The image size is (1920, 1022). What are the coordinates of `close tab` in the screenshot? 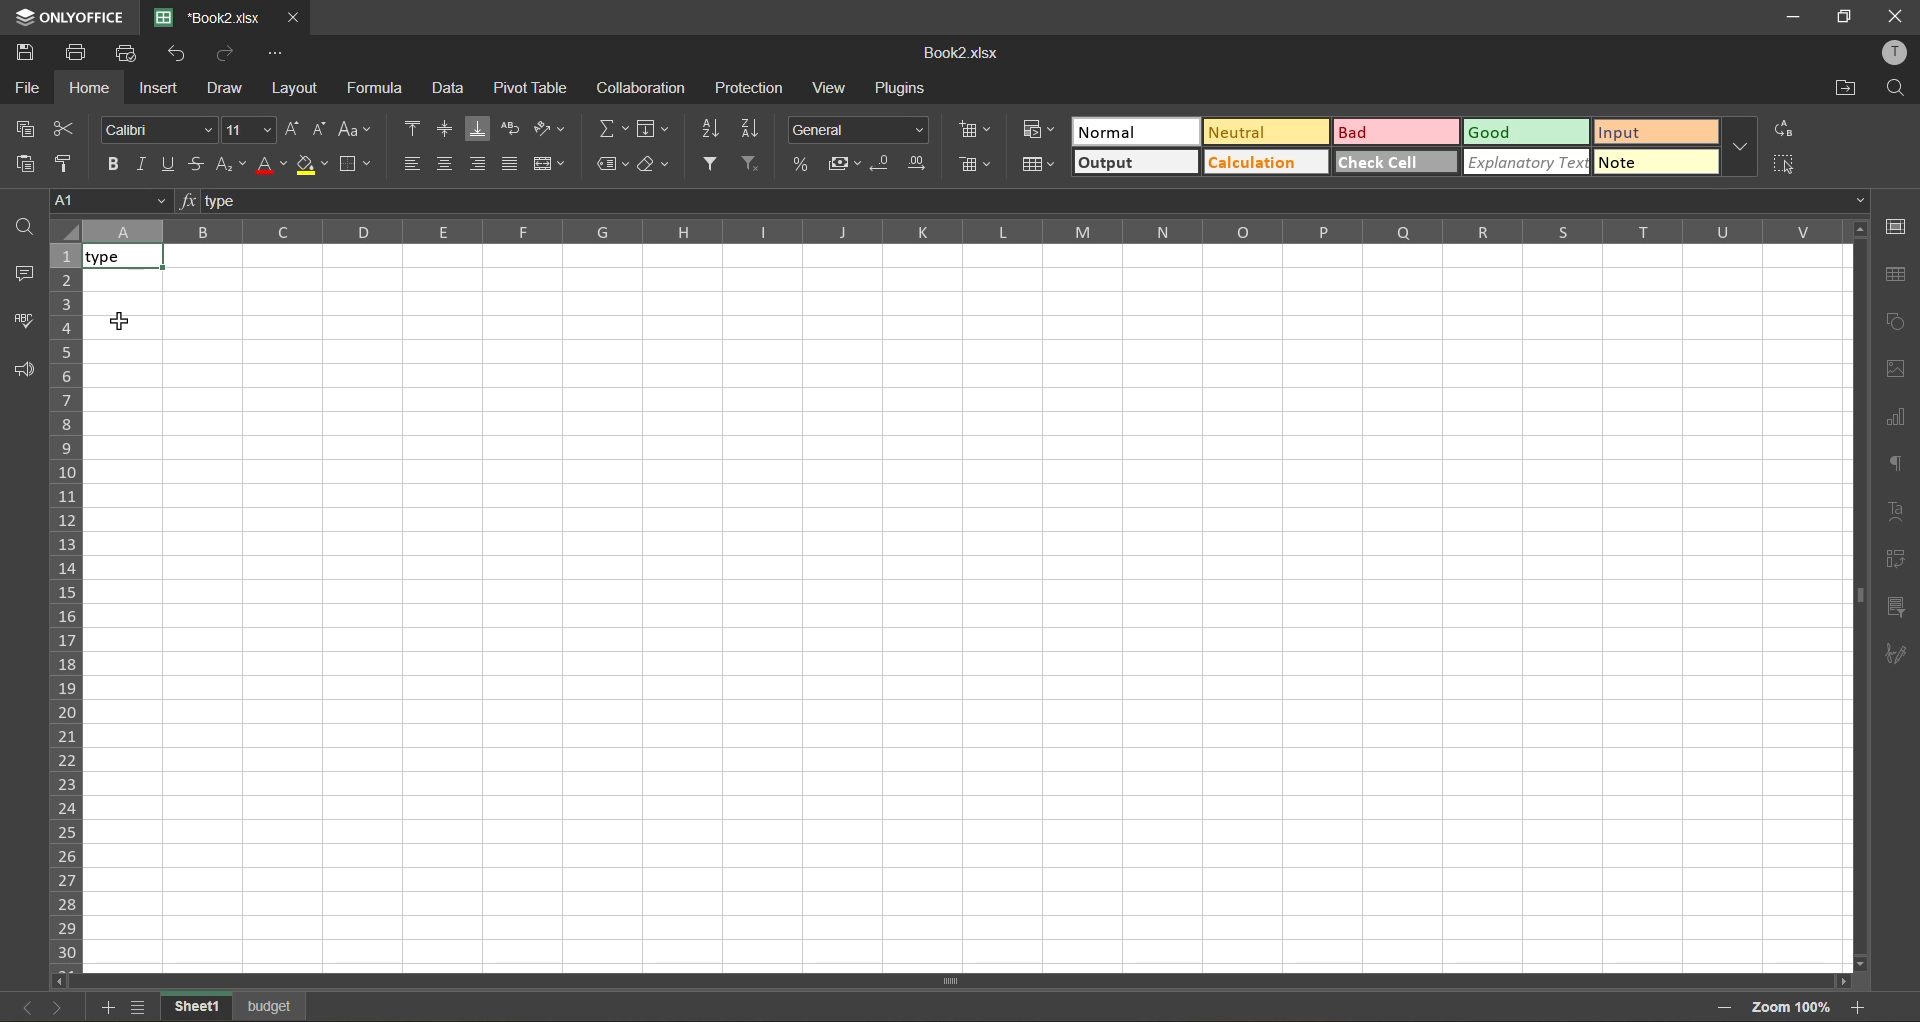 It's located at (296, 18).